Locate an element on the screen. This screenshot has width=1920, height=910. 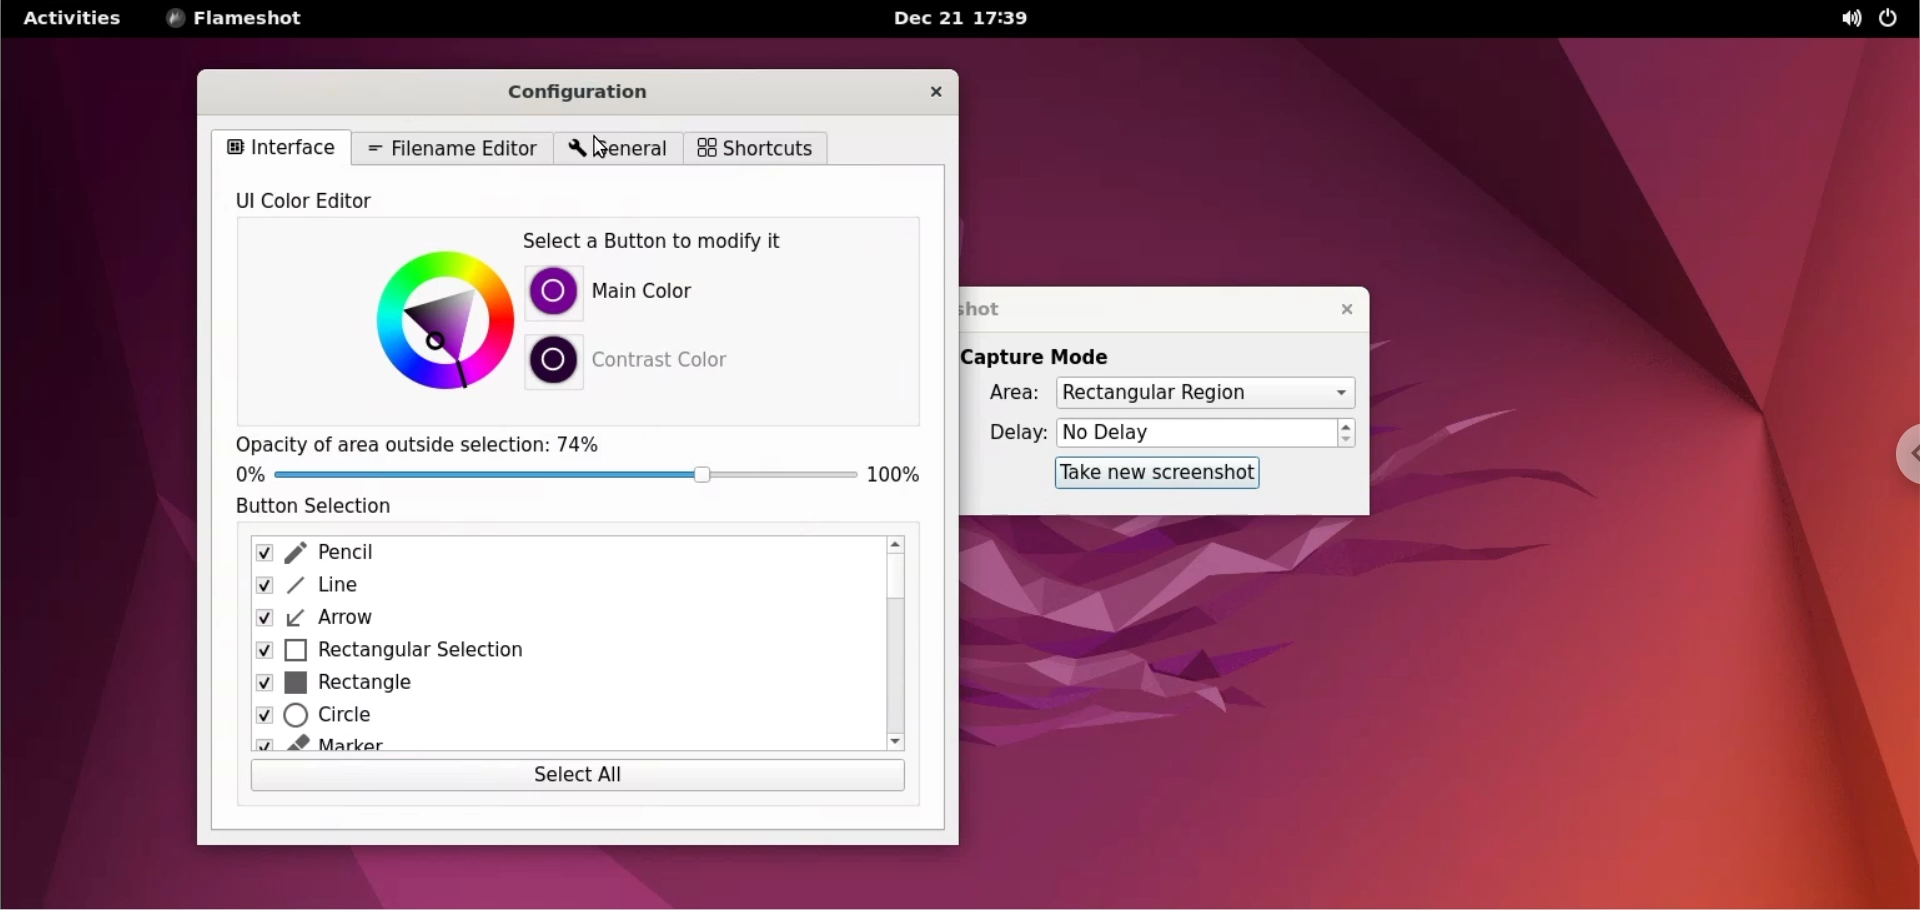
area: is located at coordinates (1007, 396).